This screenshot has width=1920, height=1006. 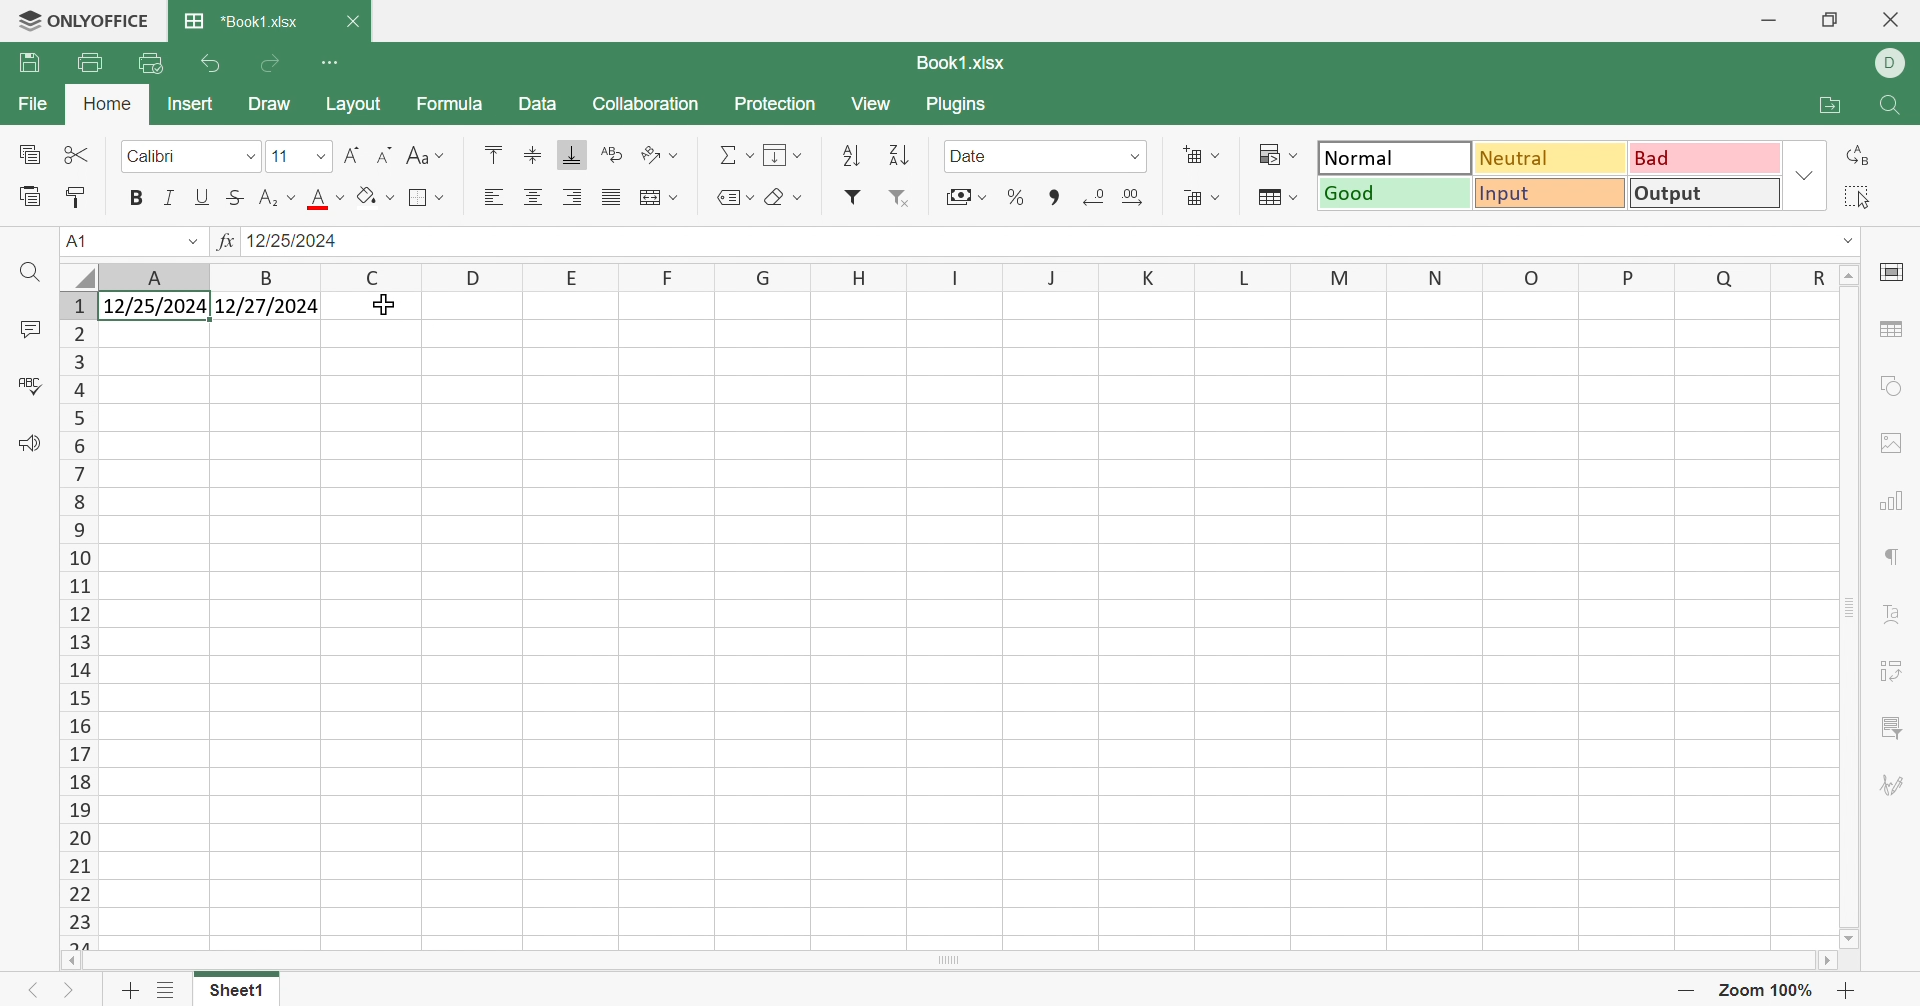 What do you see at coordinates (1279, 154) in the screenshot?
I see `Conditional formatting` at bounding box center [1279, 154].